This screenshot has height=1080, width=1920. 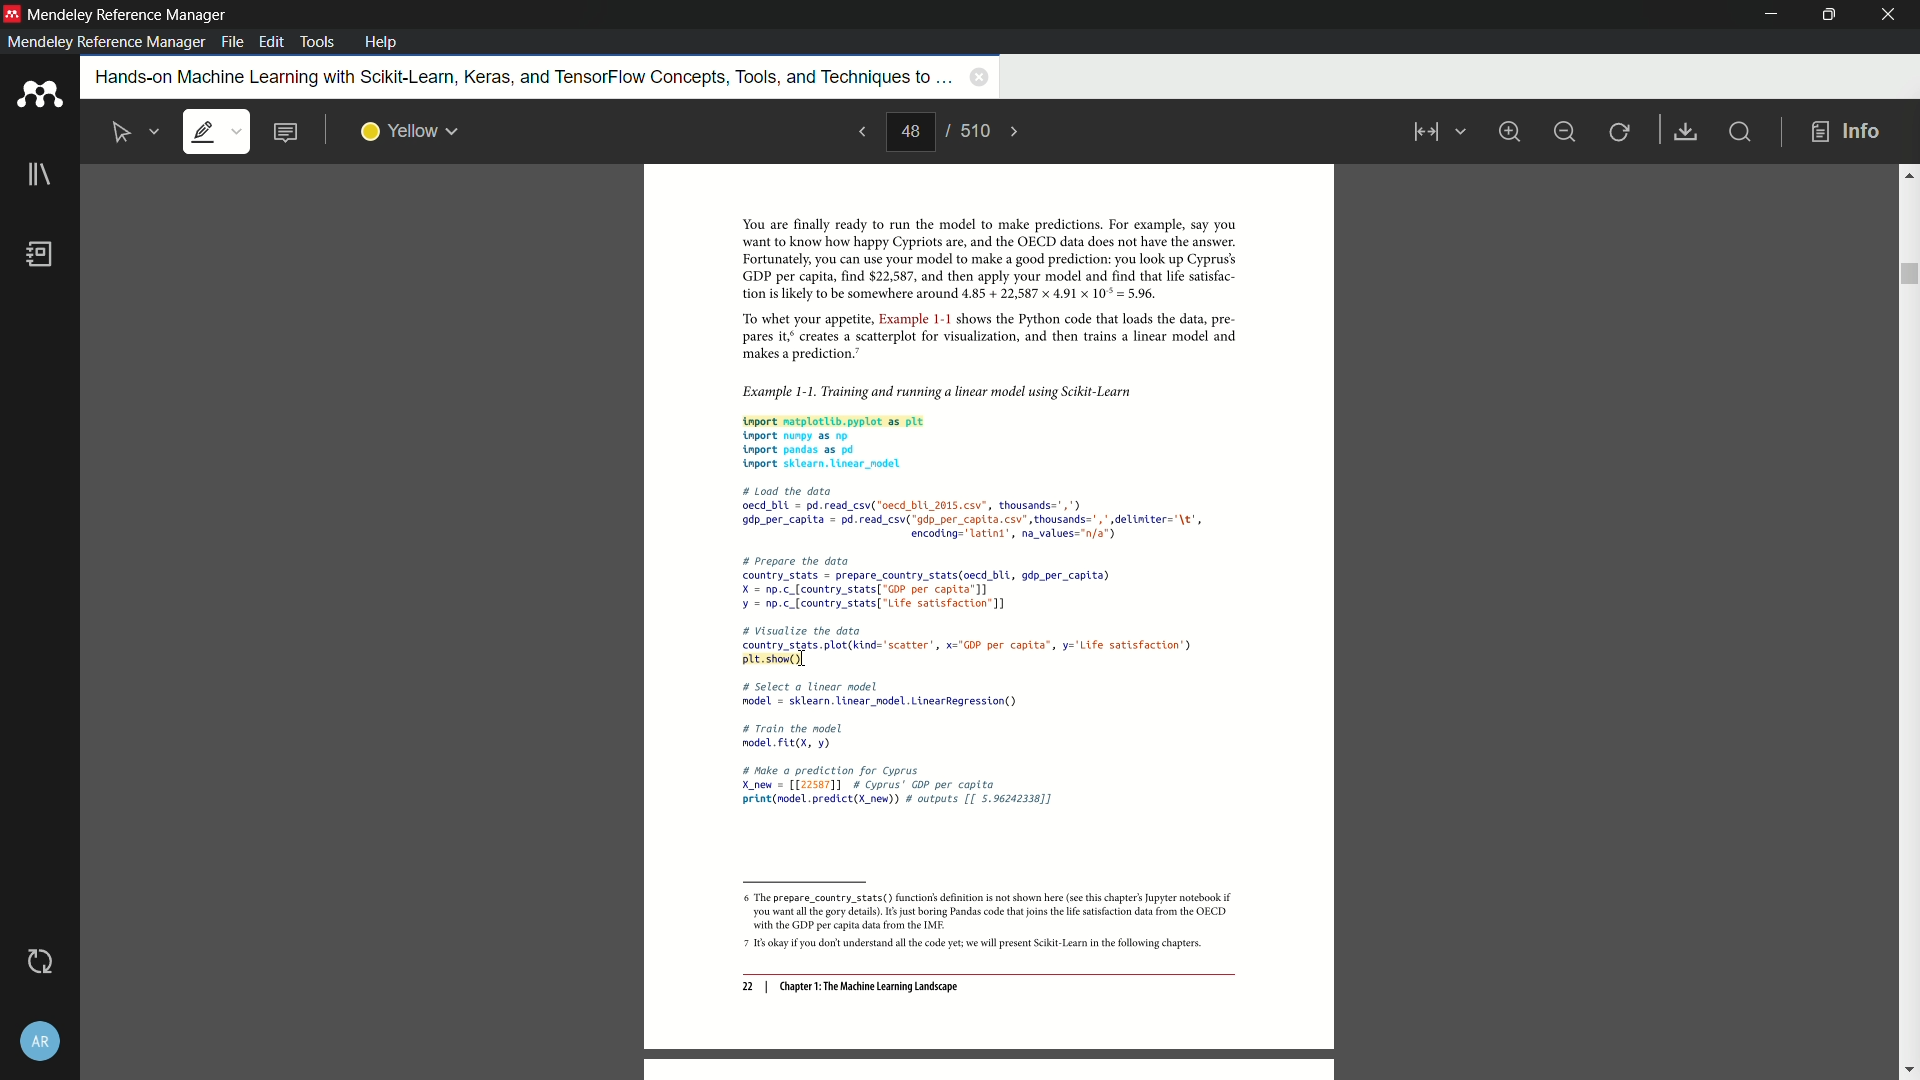 I want to click on info, so click(x=1846, y=133).